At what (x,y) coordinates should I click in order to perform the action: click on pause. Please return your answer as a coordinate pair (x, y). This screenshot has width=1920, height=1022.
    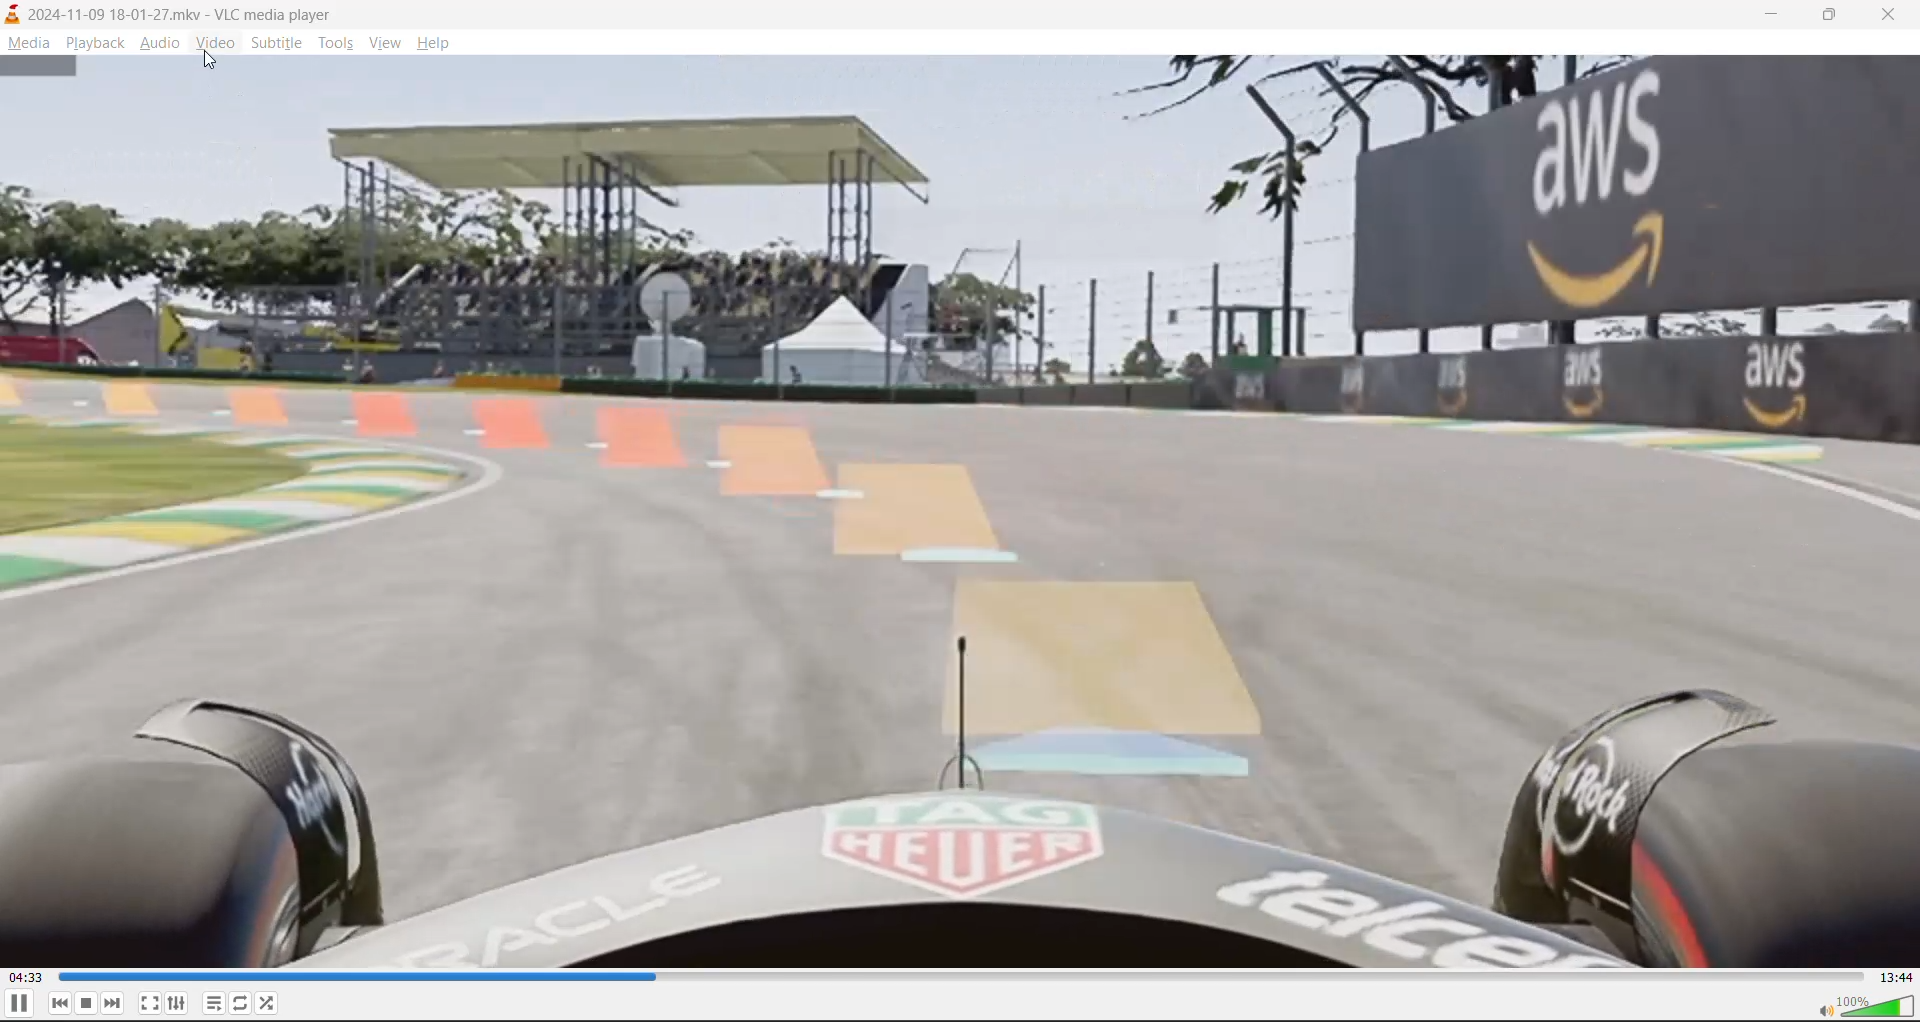
    Looking at the image, I should click on (22, 1005).